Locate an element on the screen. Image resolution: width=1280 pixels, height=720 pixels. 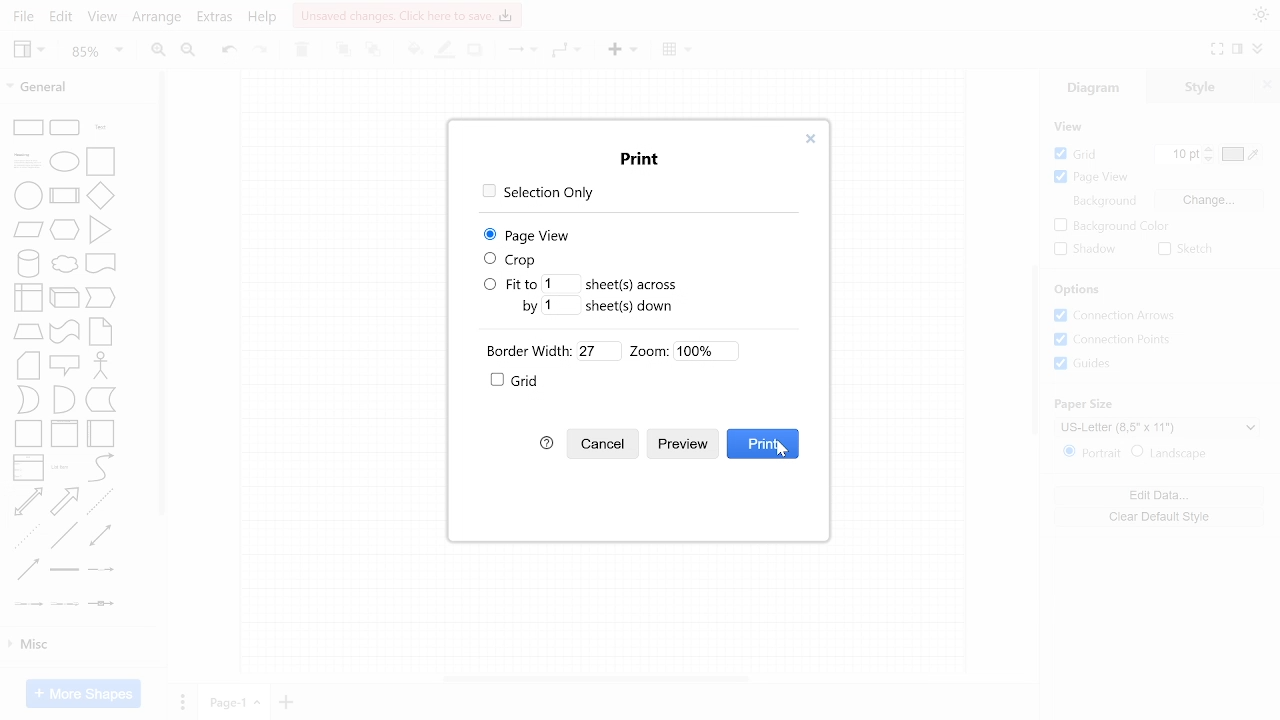
Vertica scrollbar for shapes is located at coordinates (163, 294).